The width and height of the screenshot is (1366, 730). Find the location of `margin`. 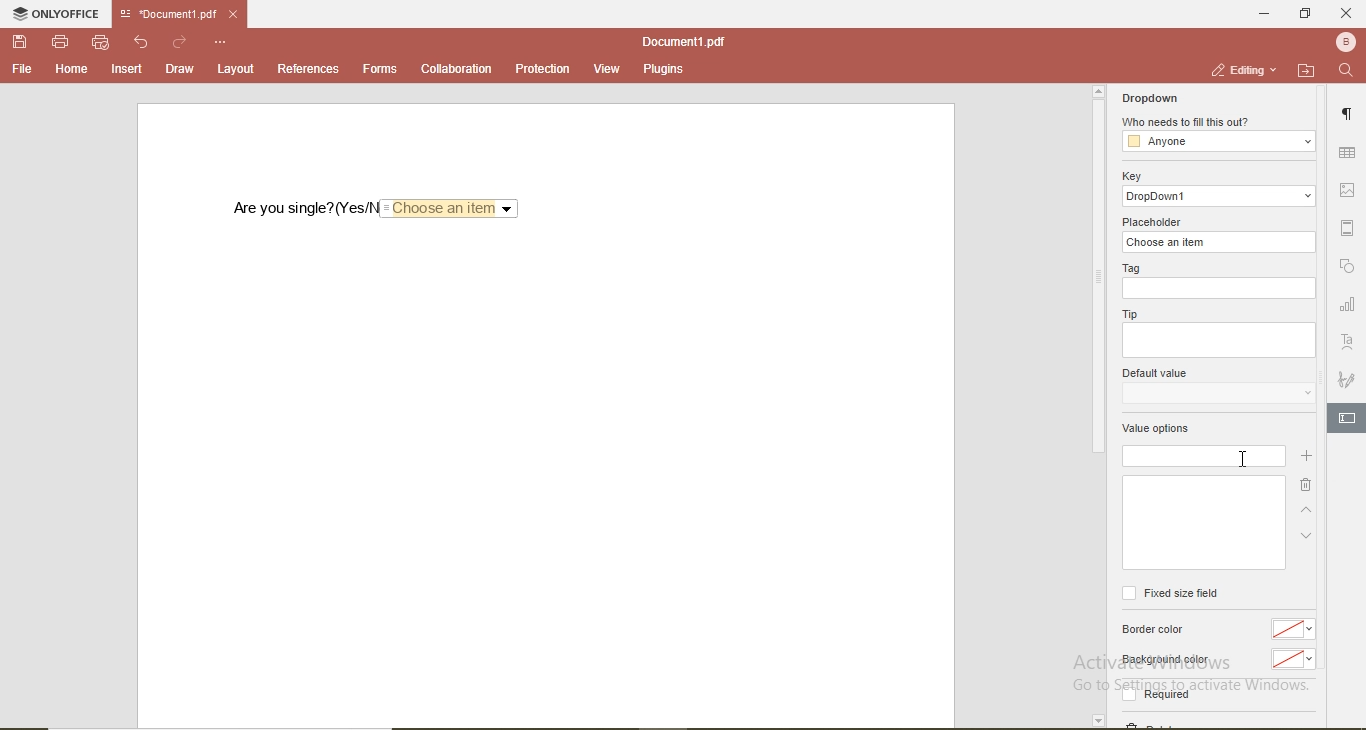

margin is located at coordinates (1348, 225).